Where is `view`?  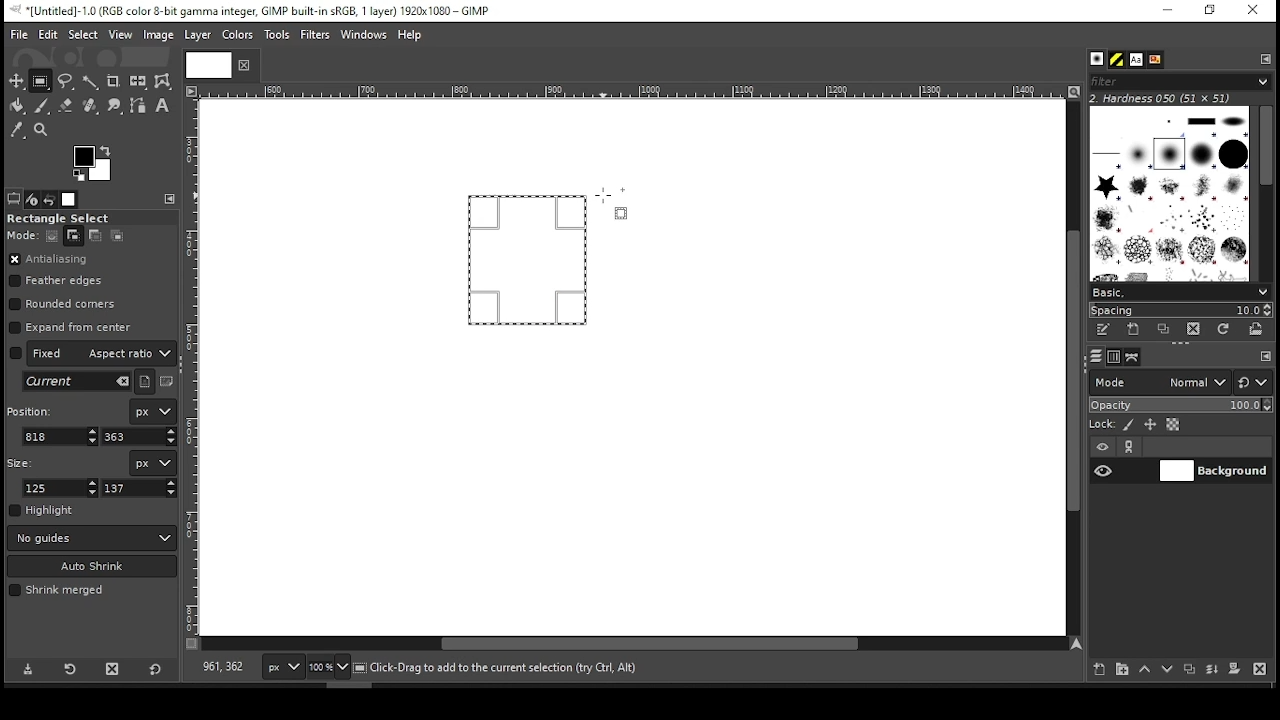
view is located at coordinates (121, 36).